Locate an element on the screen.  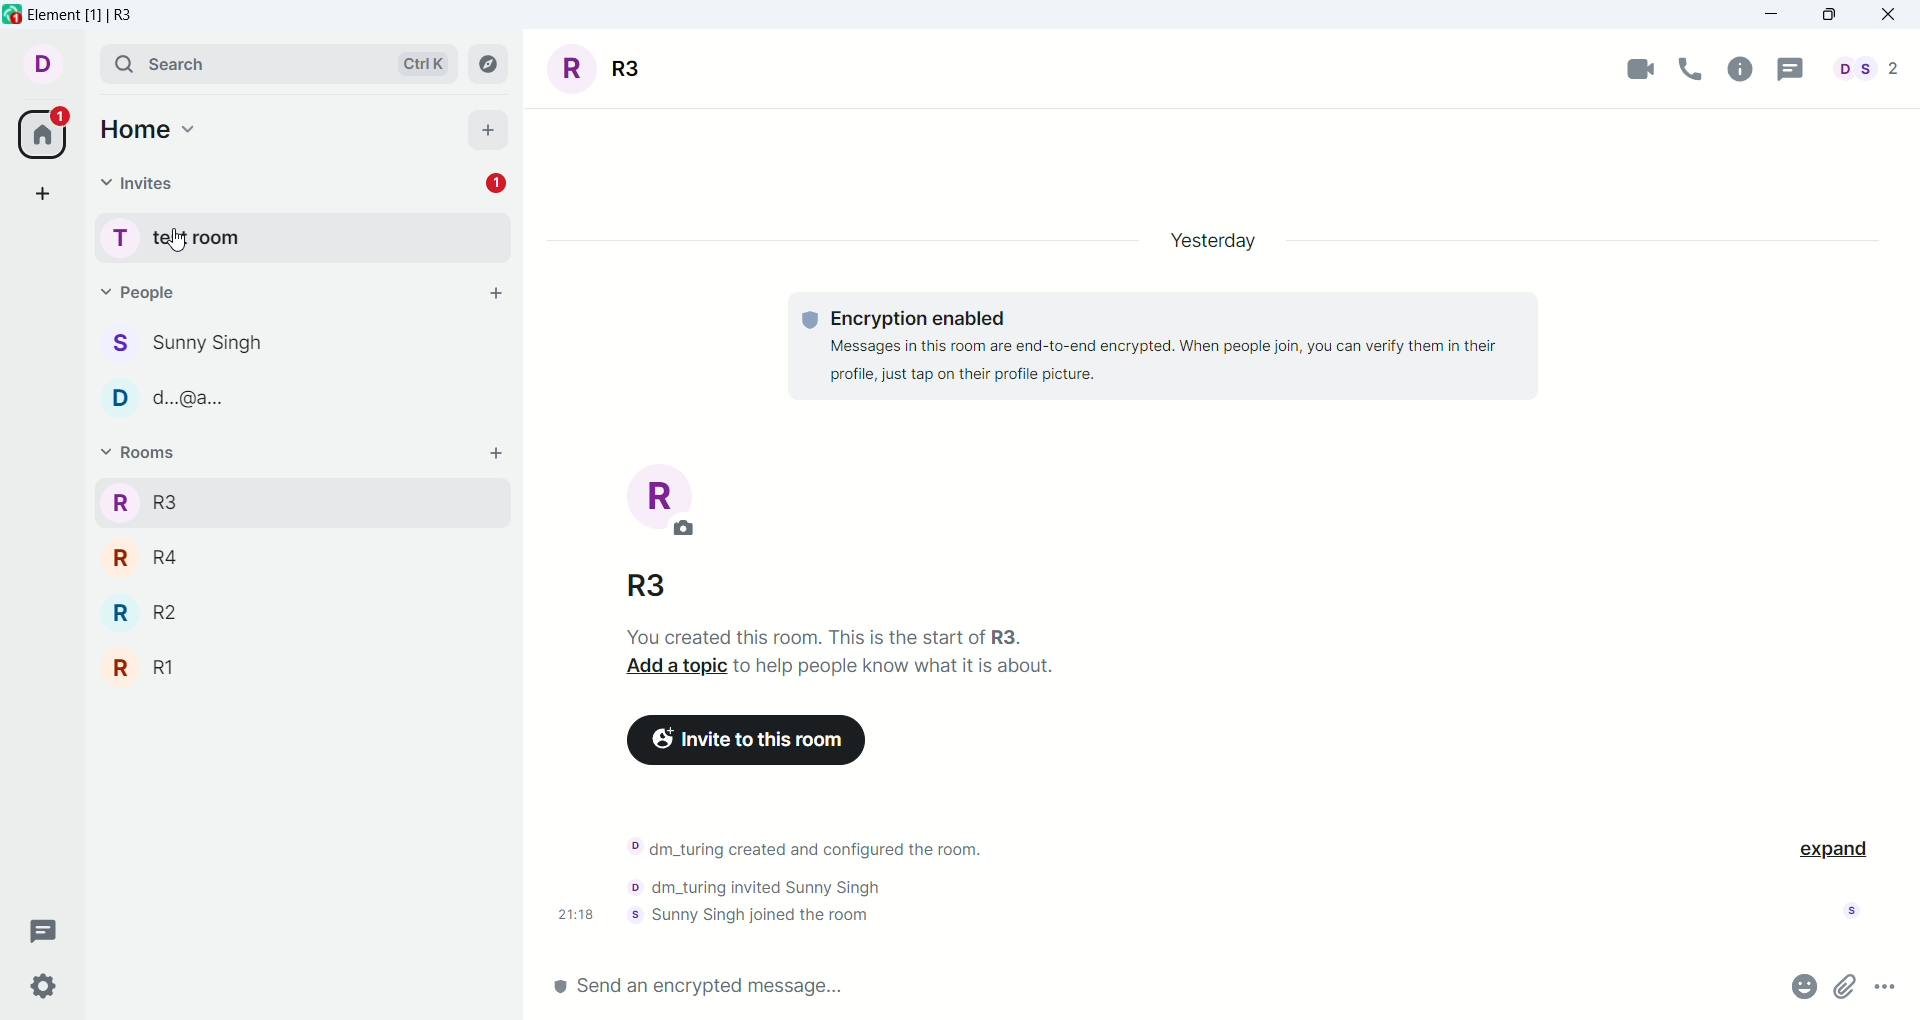
search is located at coordinates (272, 60).